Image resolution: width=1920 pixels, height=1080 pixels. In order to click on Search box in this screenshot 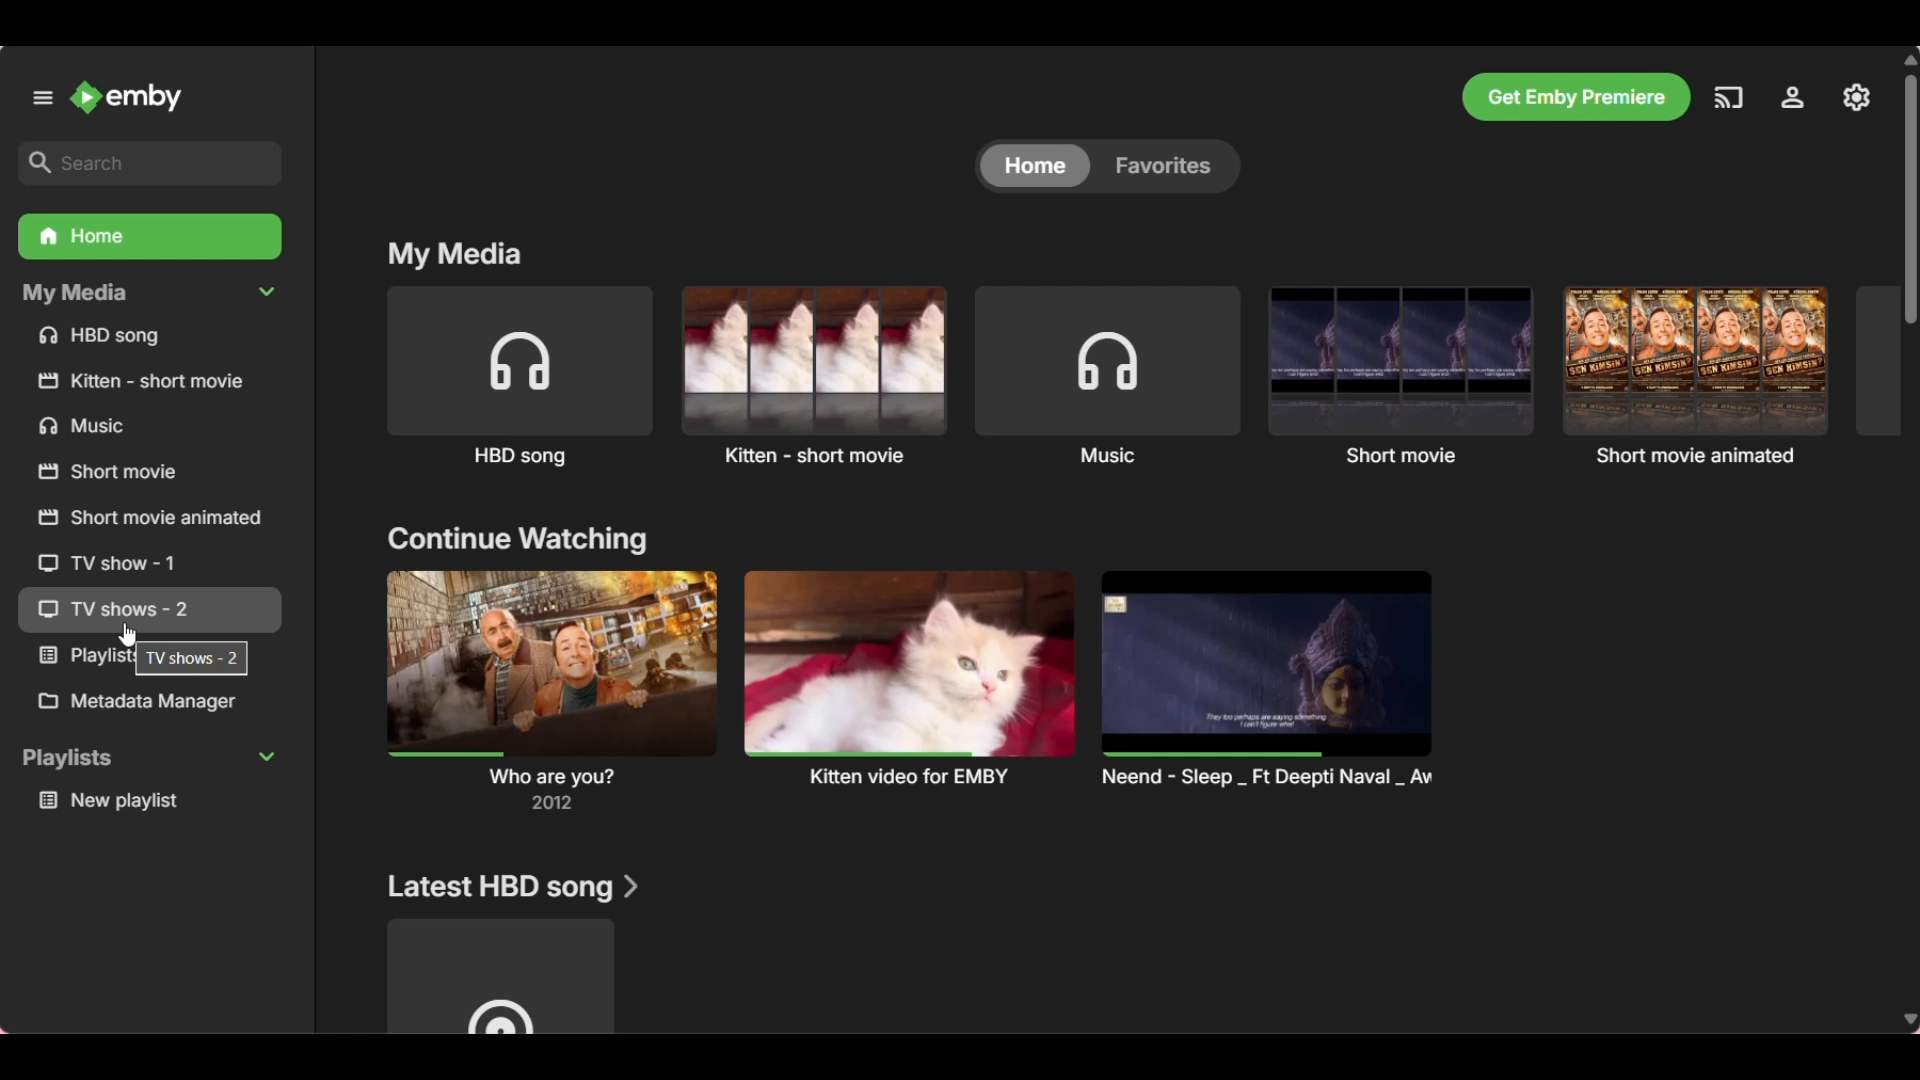, I will do `click(149, 163)`.